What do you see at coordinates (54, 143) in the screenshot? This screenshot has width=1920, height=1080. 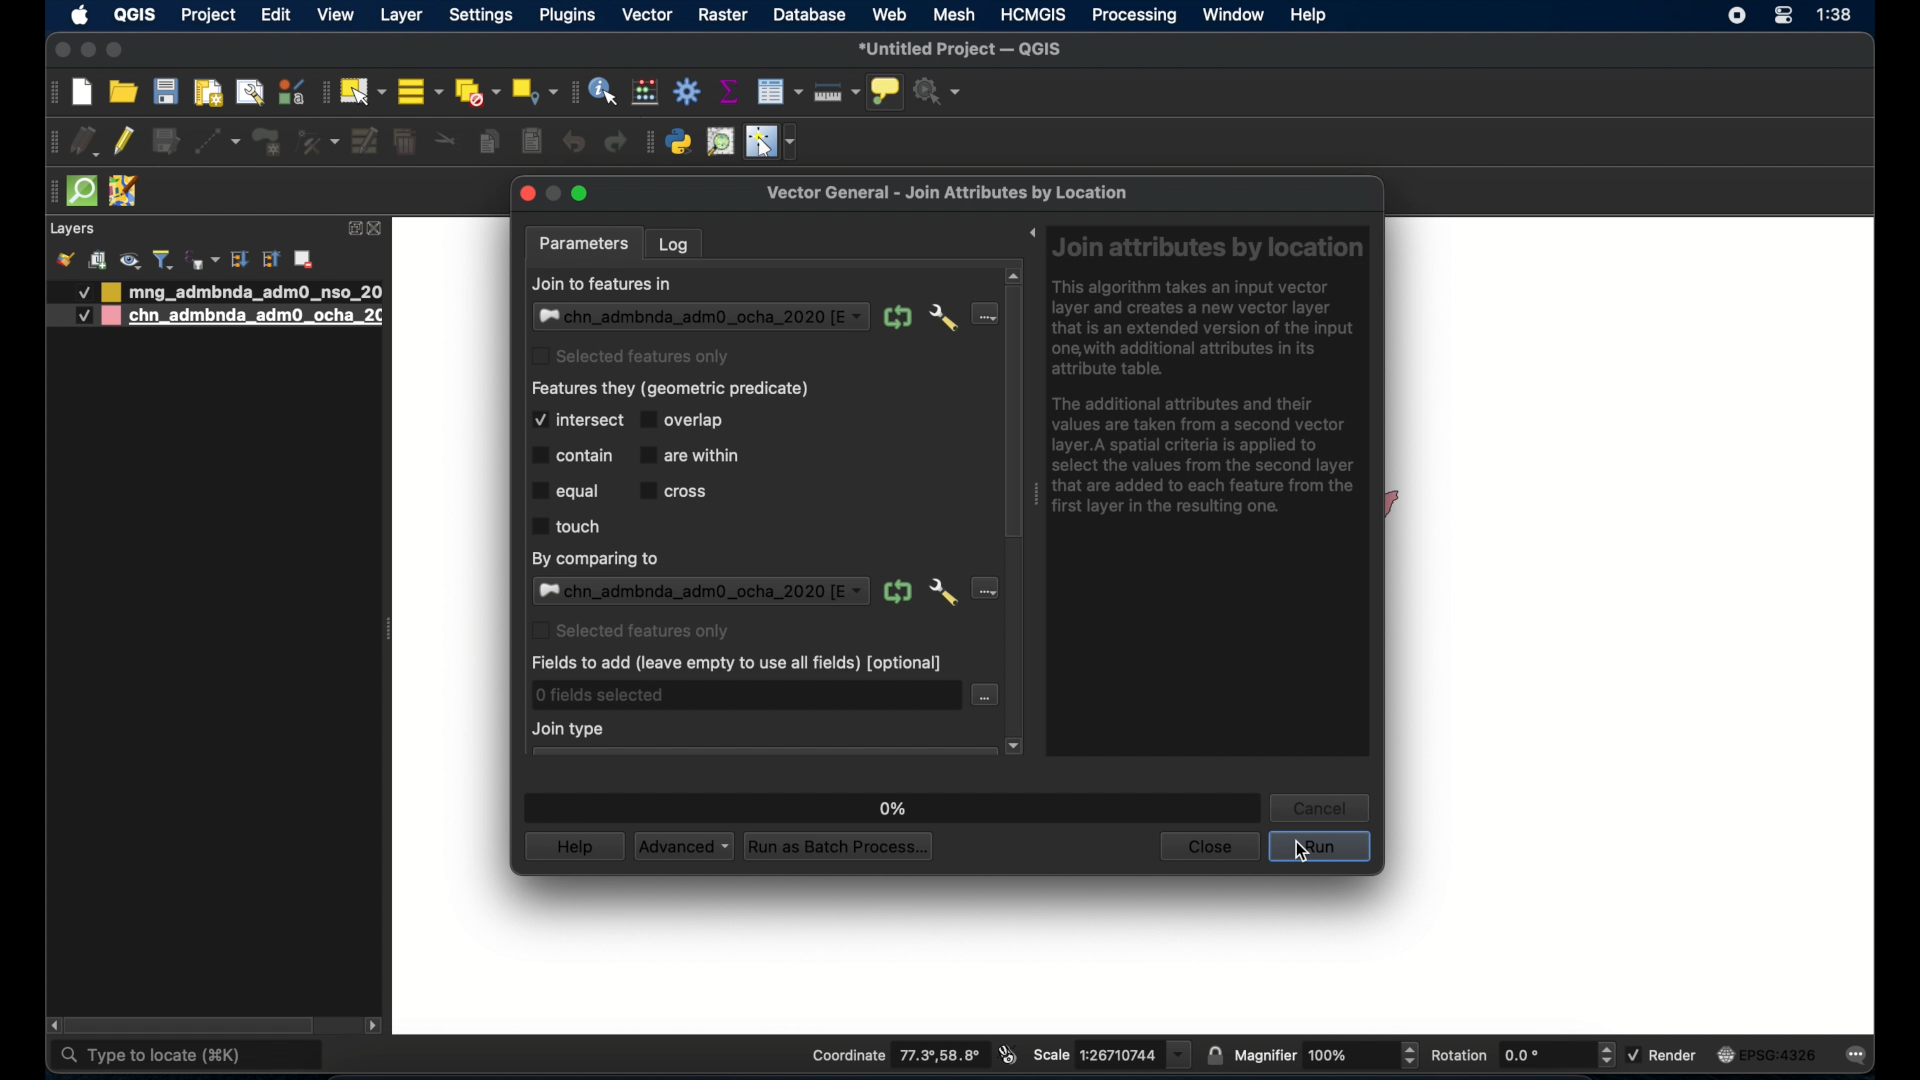 I see `digitizing toolbar` at bounding box center [54, 143].